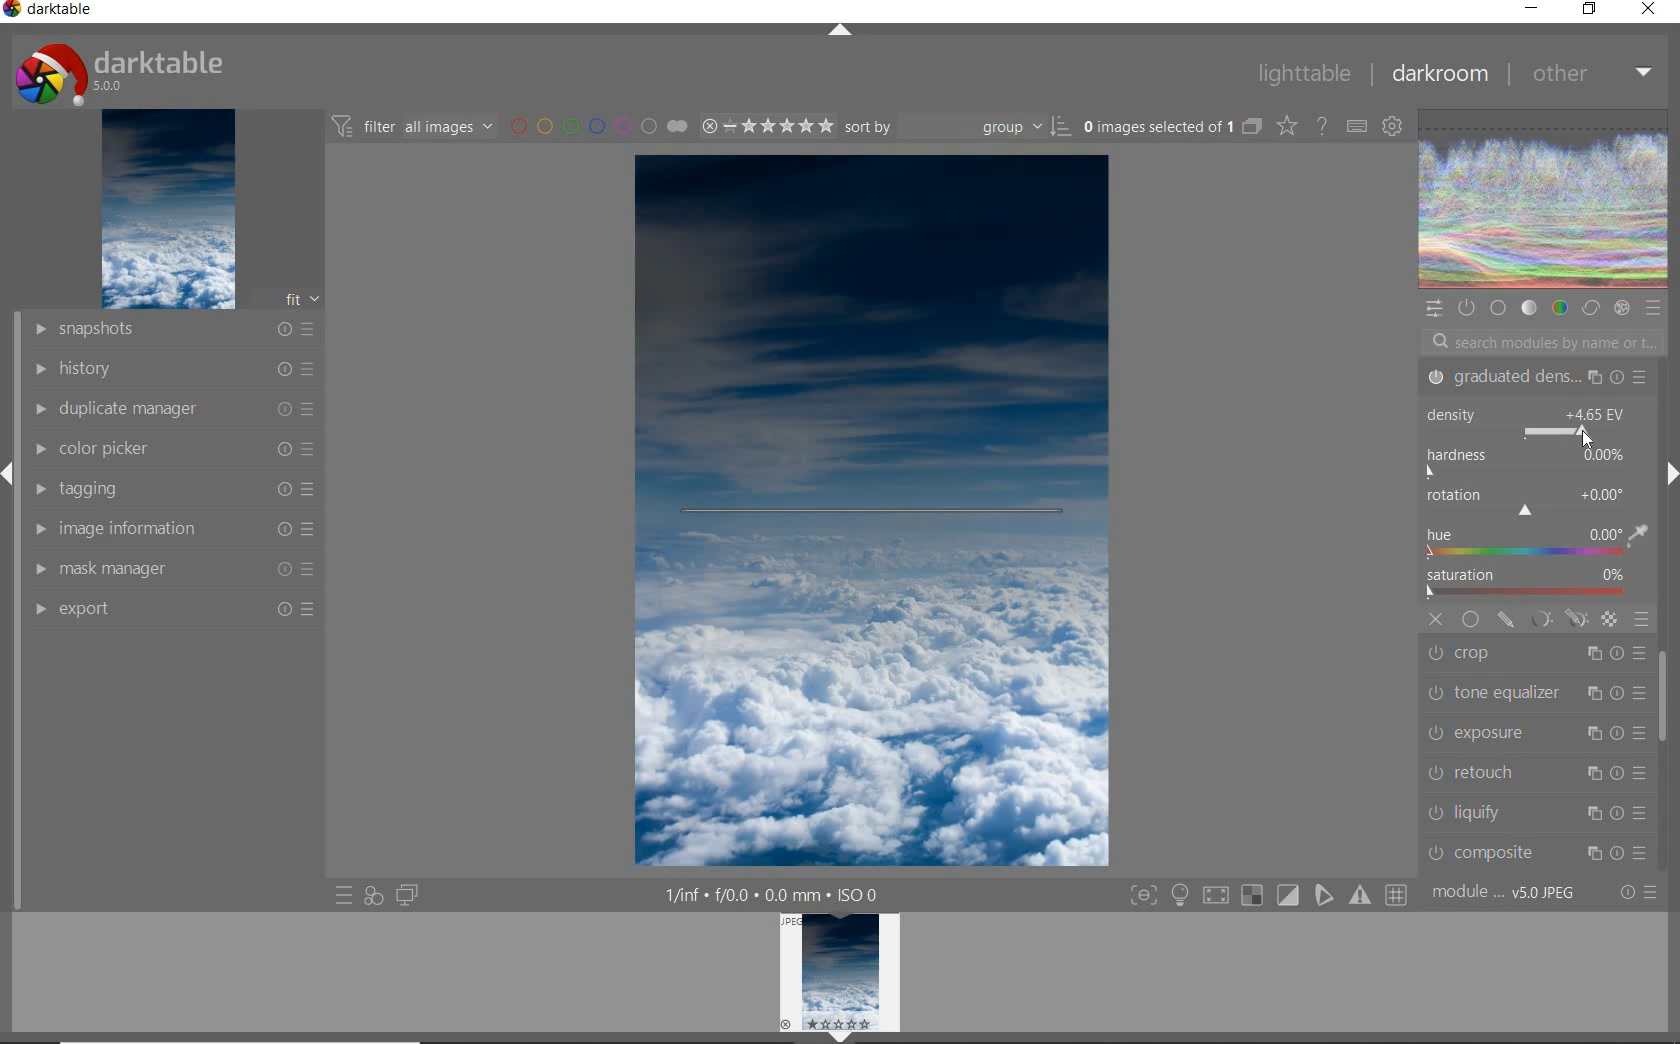 Image resolution: width=1680 pixels, height=1044 pixels. What do you see at coordinates (1531, 7) in the screenshot?
I see `MINIMIZE` at bounding box center [1531, 7].